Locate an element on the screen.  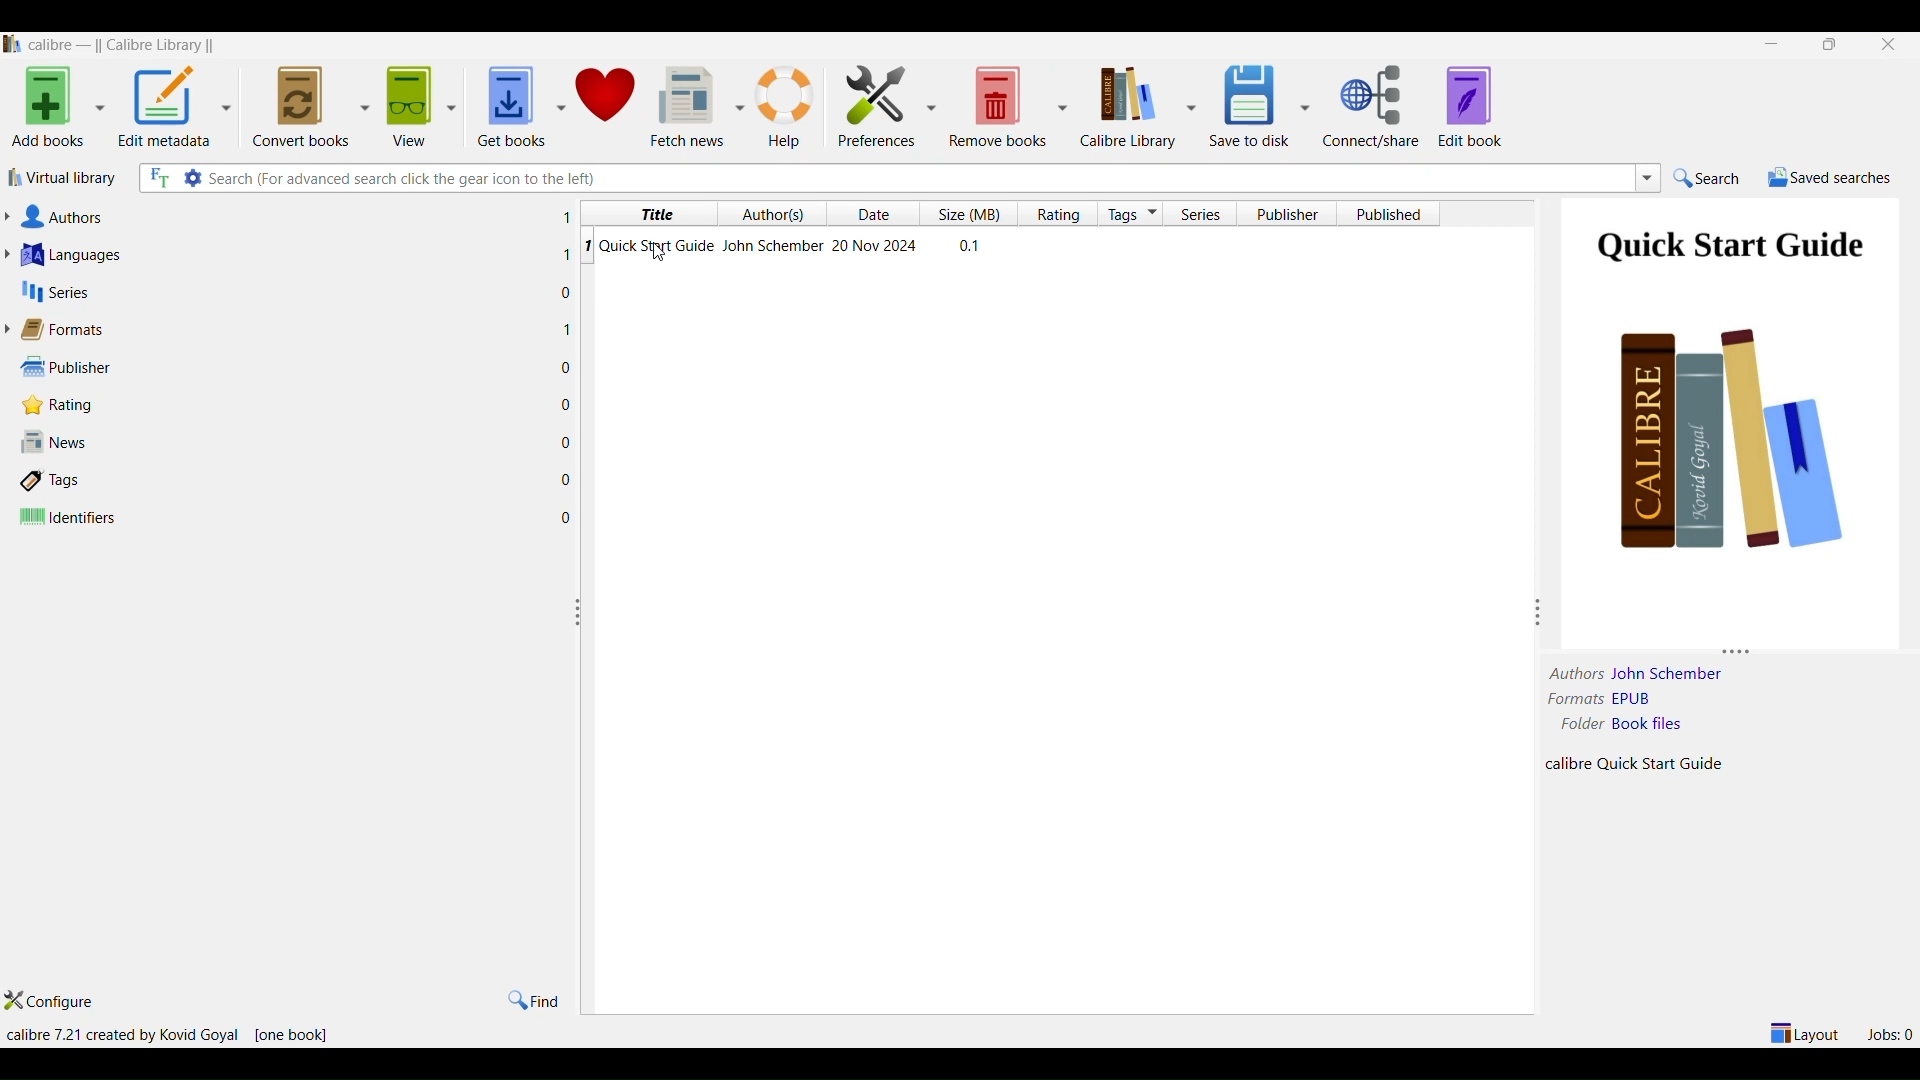
get books is located at coordinates (512, 103).